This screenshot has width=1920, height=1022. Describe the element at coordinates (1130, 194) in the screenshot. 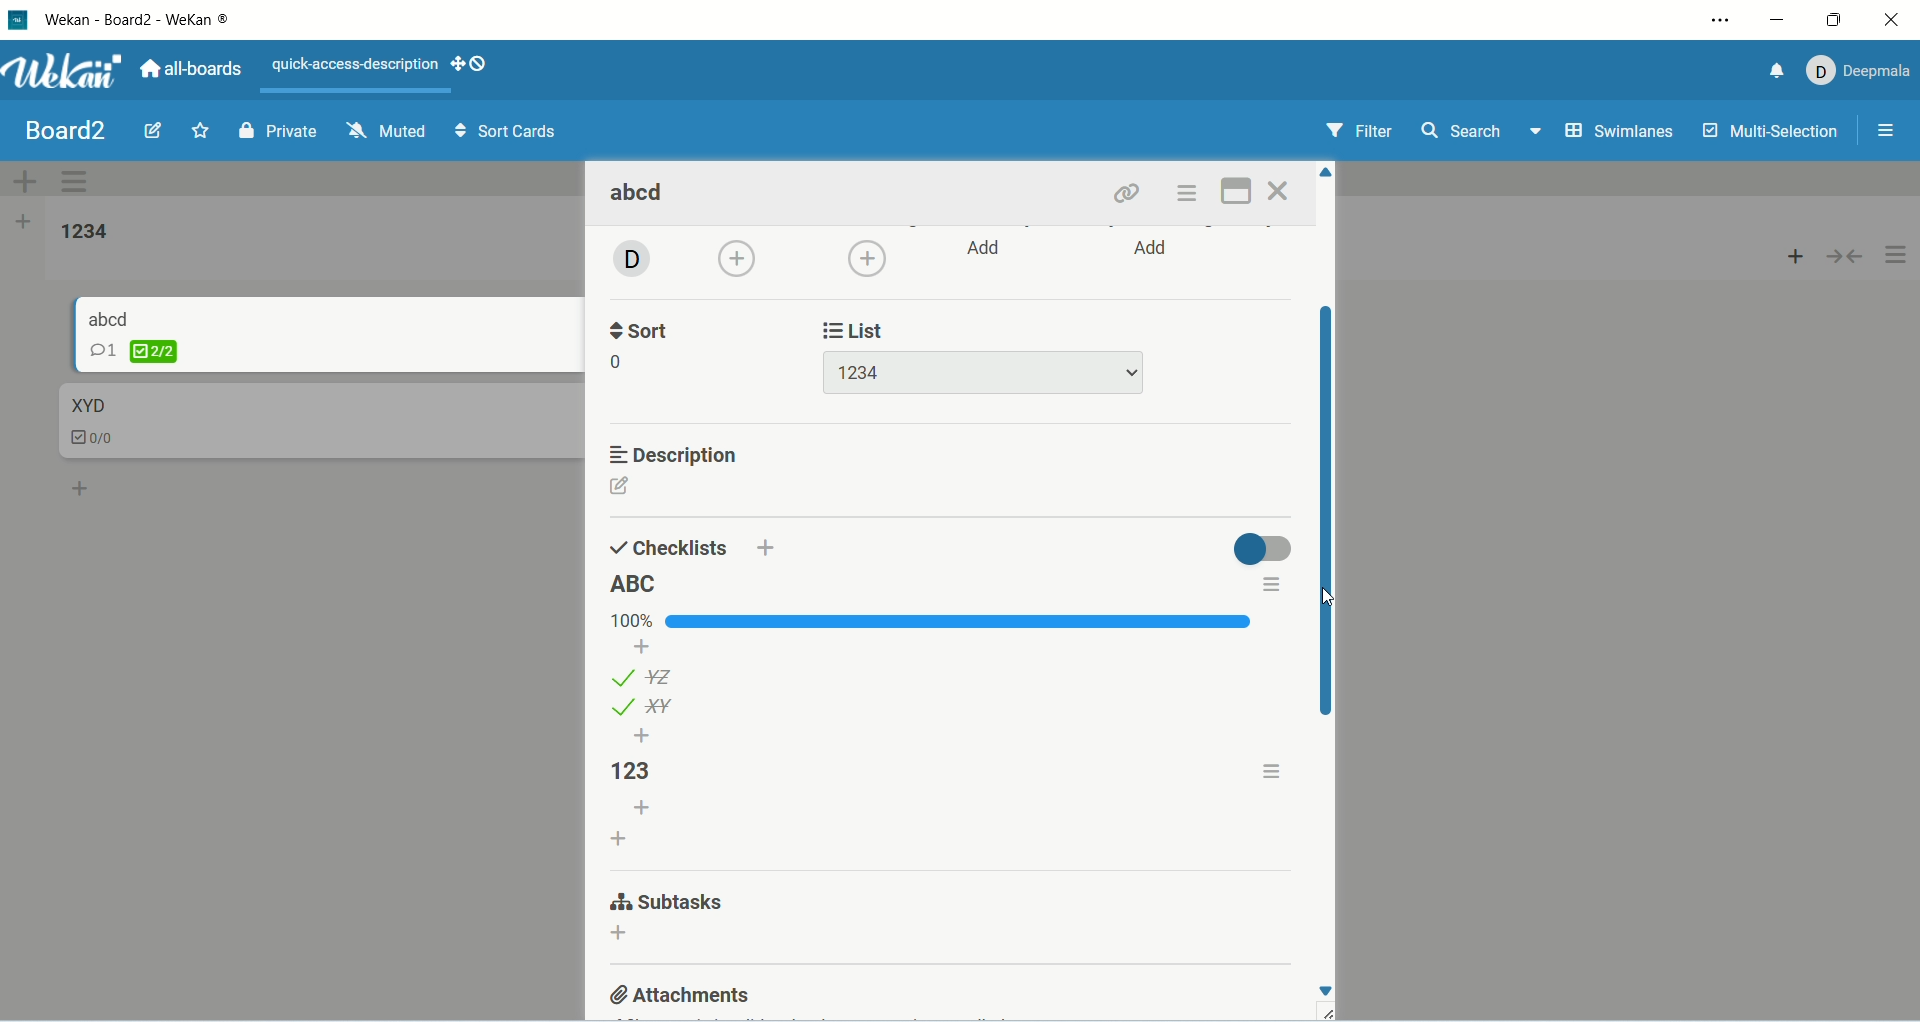

I see `link` at that location.